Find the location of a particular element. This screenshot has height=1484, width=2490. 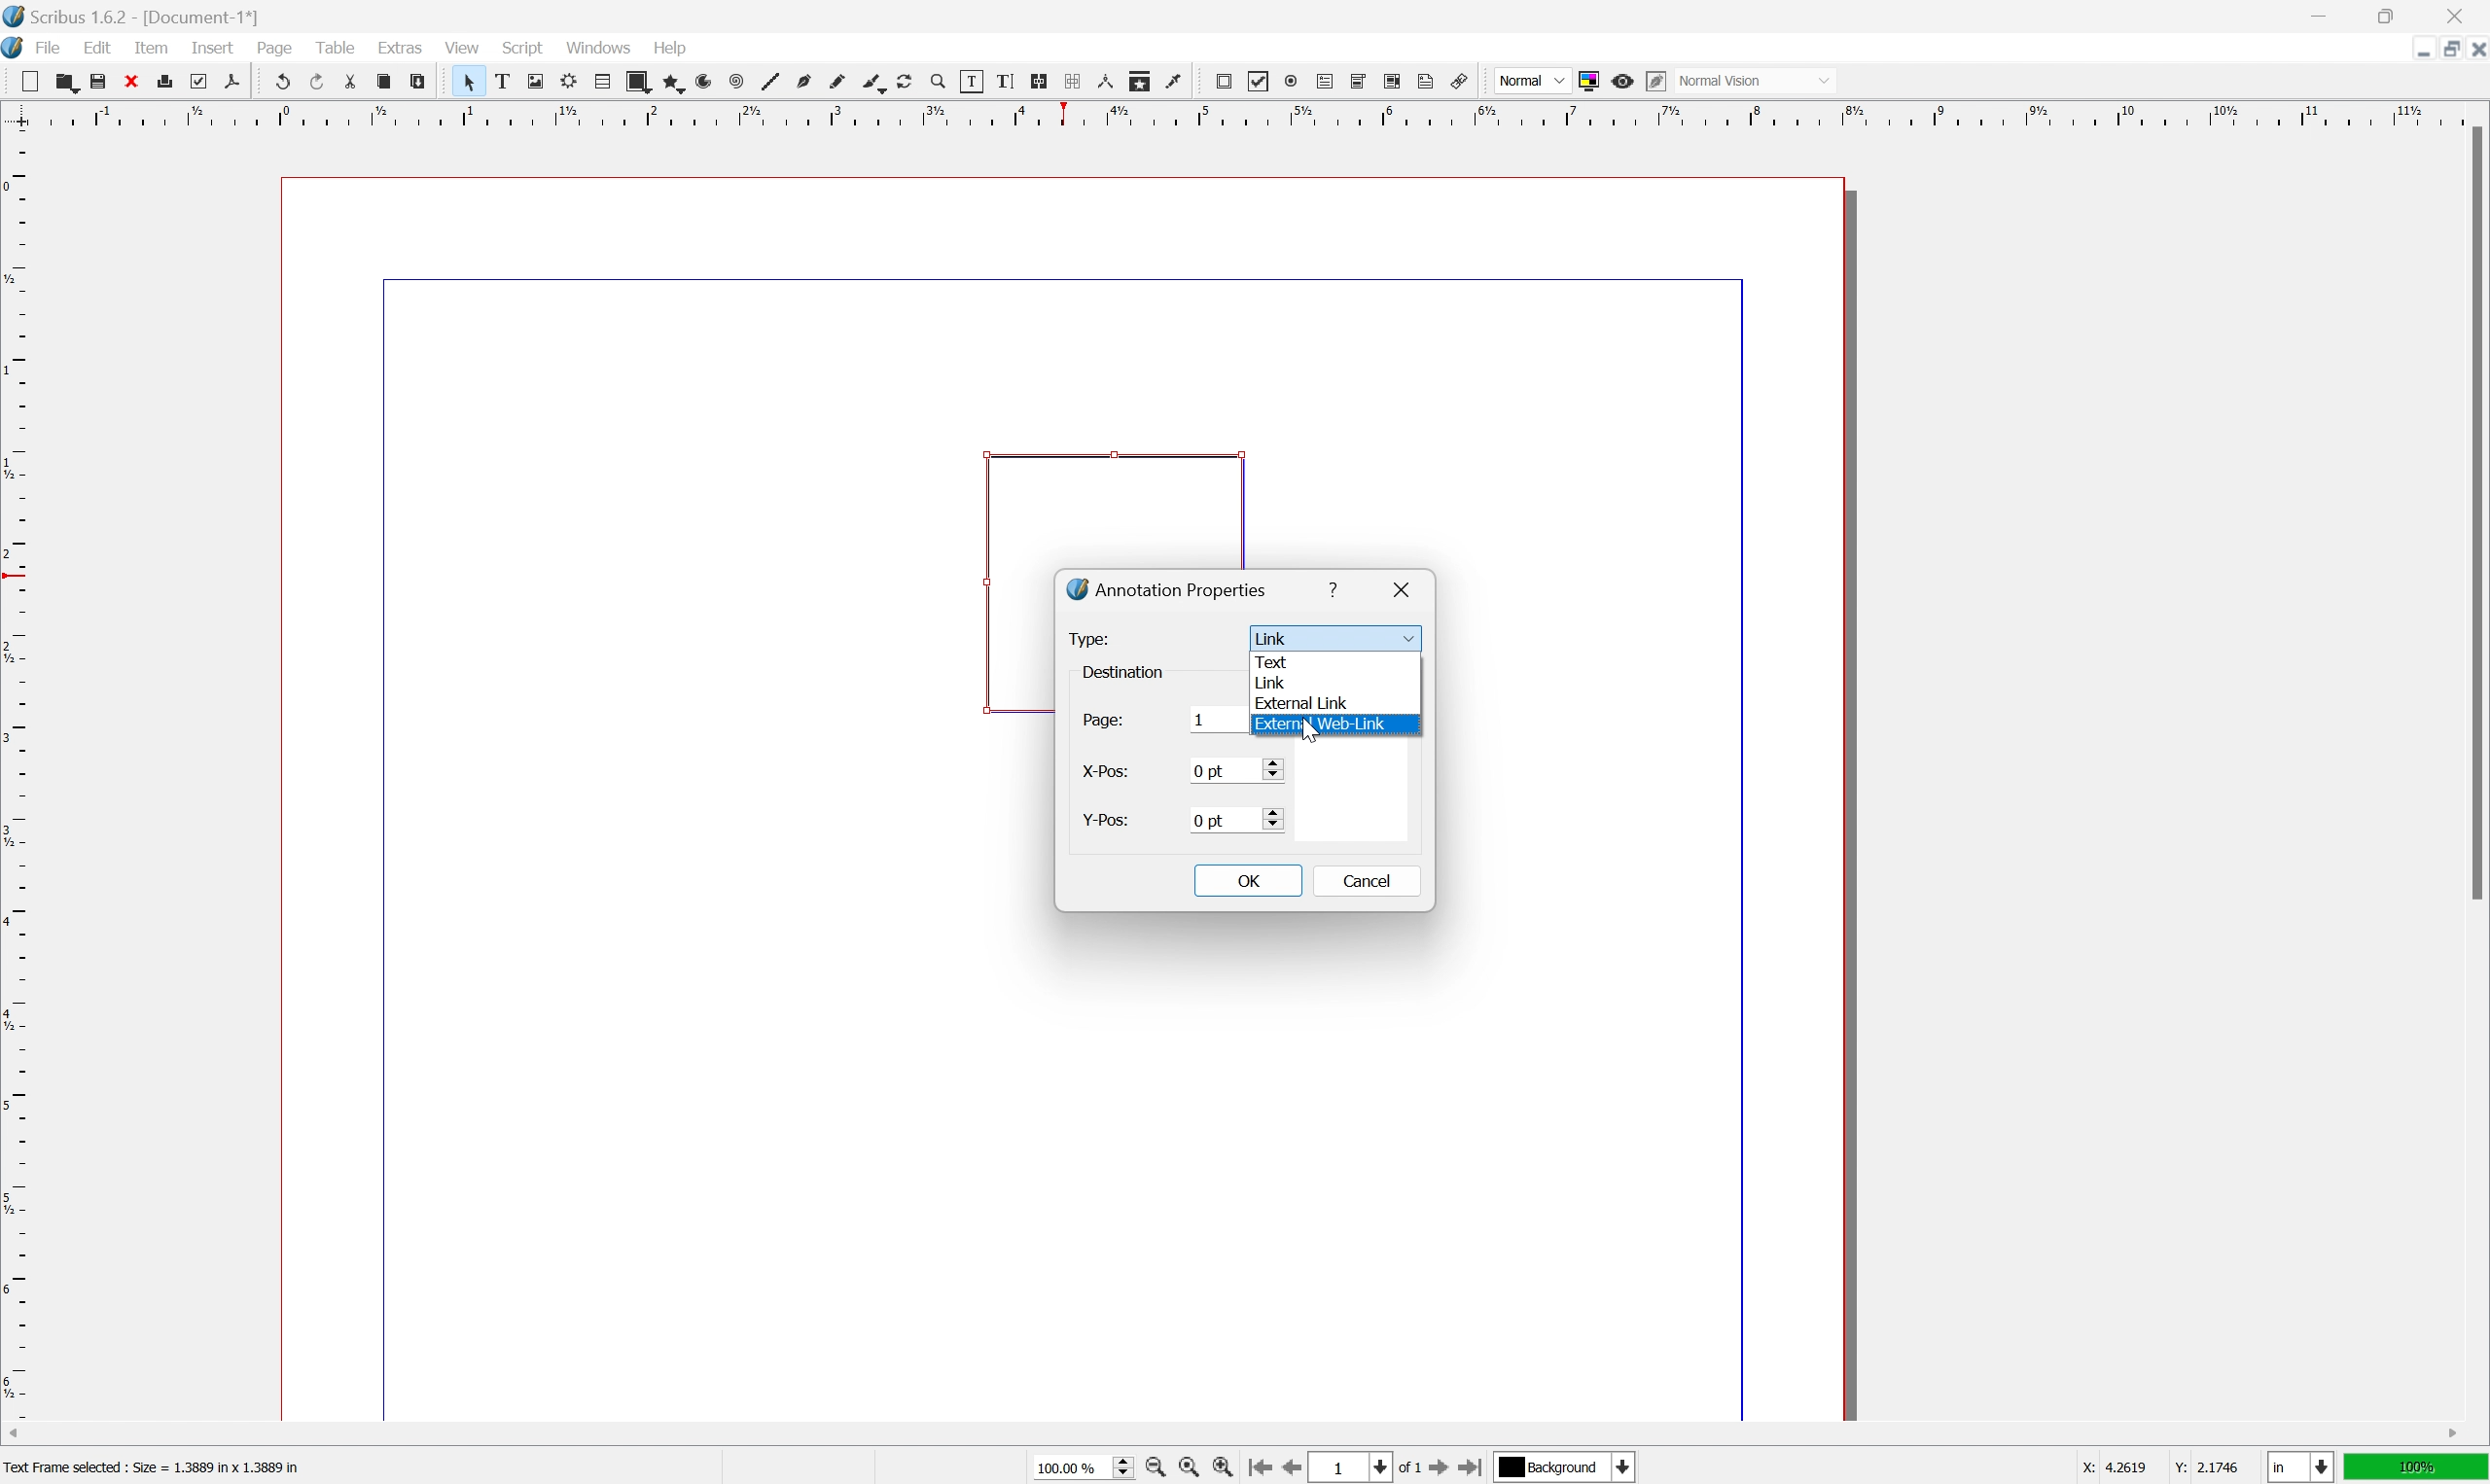

0 pt is located at coordinates (1219, 721).